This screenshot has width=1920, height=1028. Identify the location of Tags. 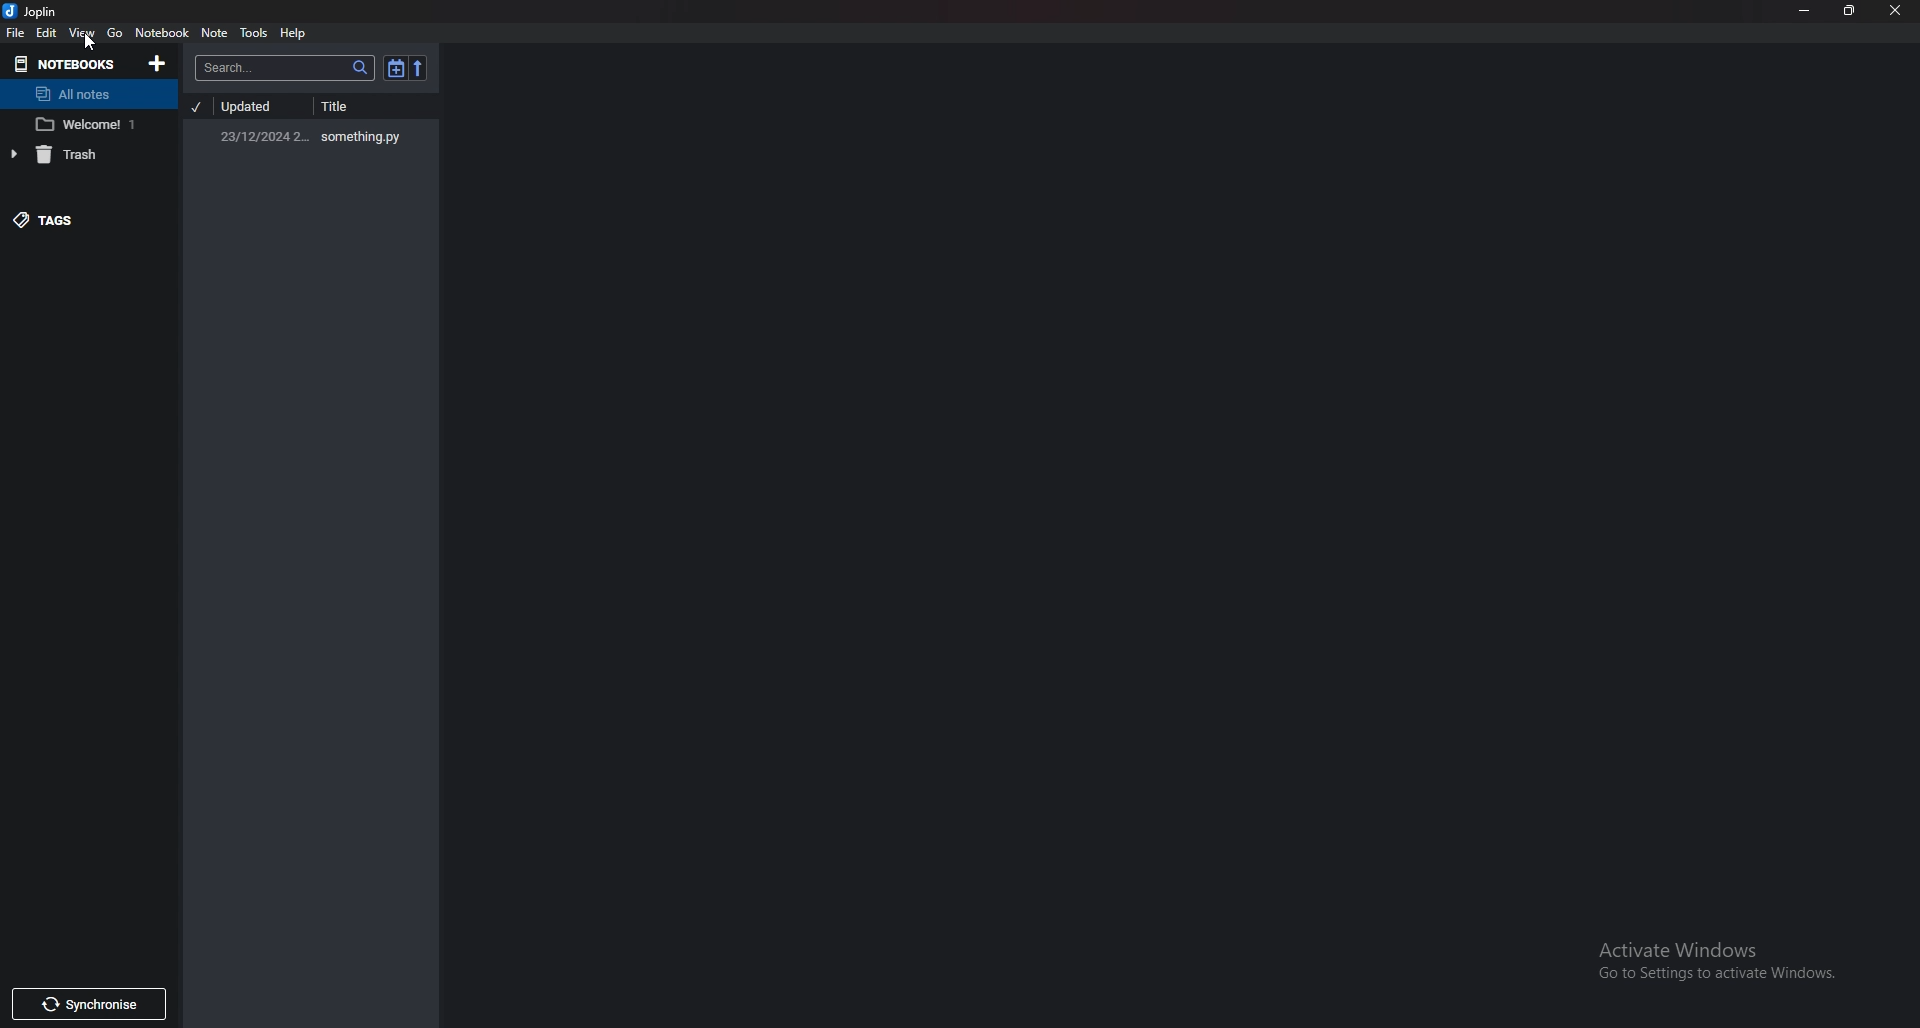
(76, 219).